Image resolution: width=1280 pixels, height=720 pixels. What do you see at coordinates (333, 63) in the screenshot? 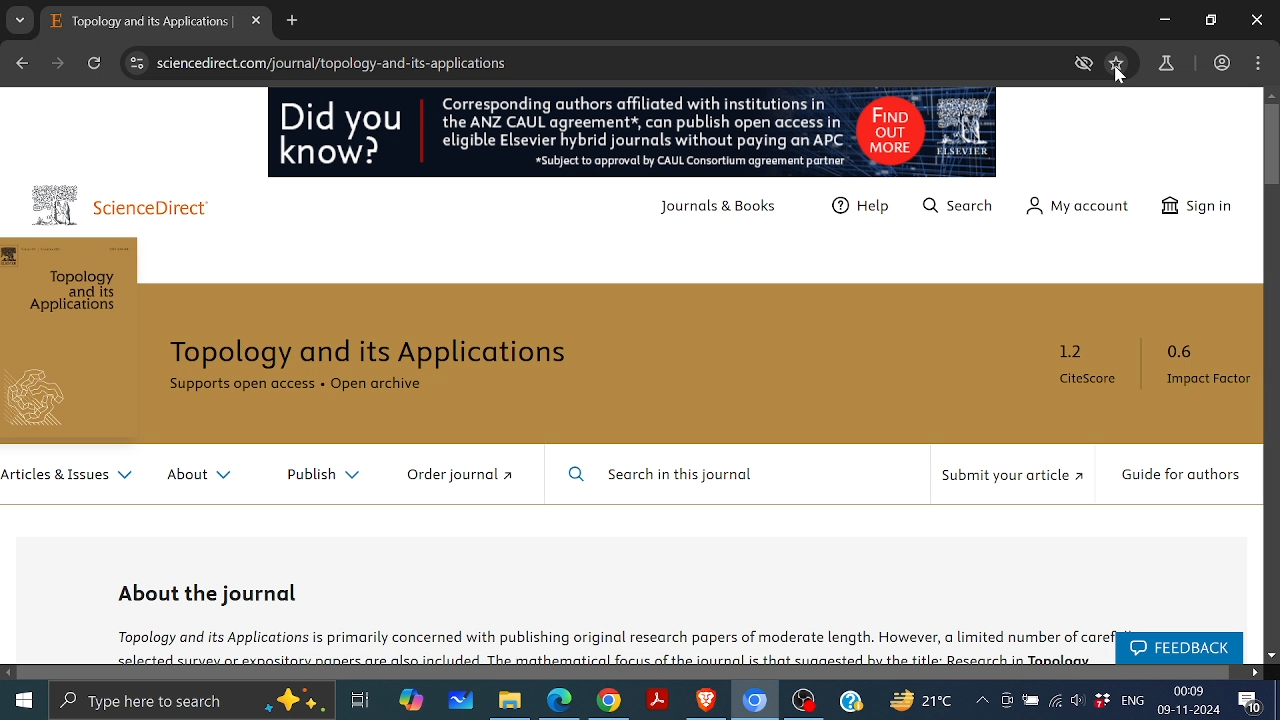
I see `sciencedirect.com/journal/topology-and-its-applications` at bounding box center [333, 63].